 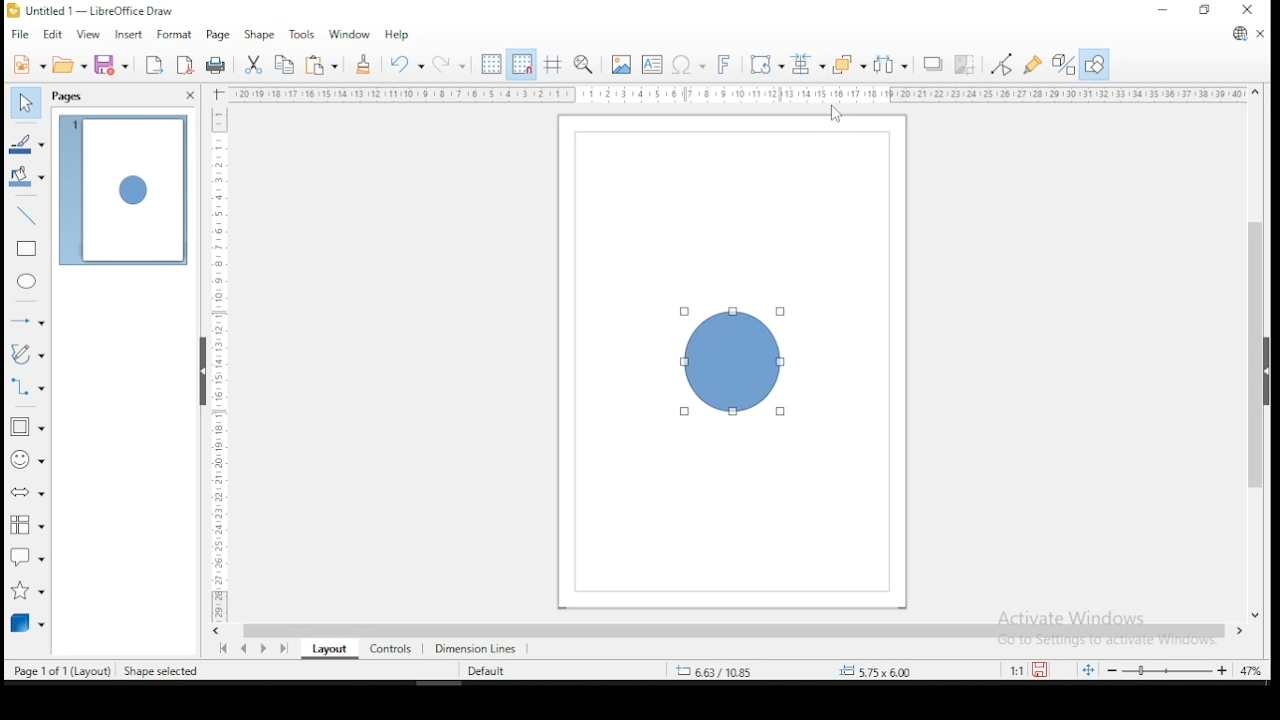 What do you see at coordinates (217, 66) in the screenshot?
I see `print` at bounding box center [217, 66].